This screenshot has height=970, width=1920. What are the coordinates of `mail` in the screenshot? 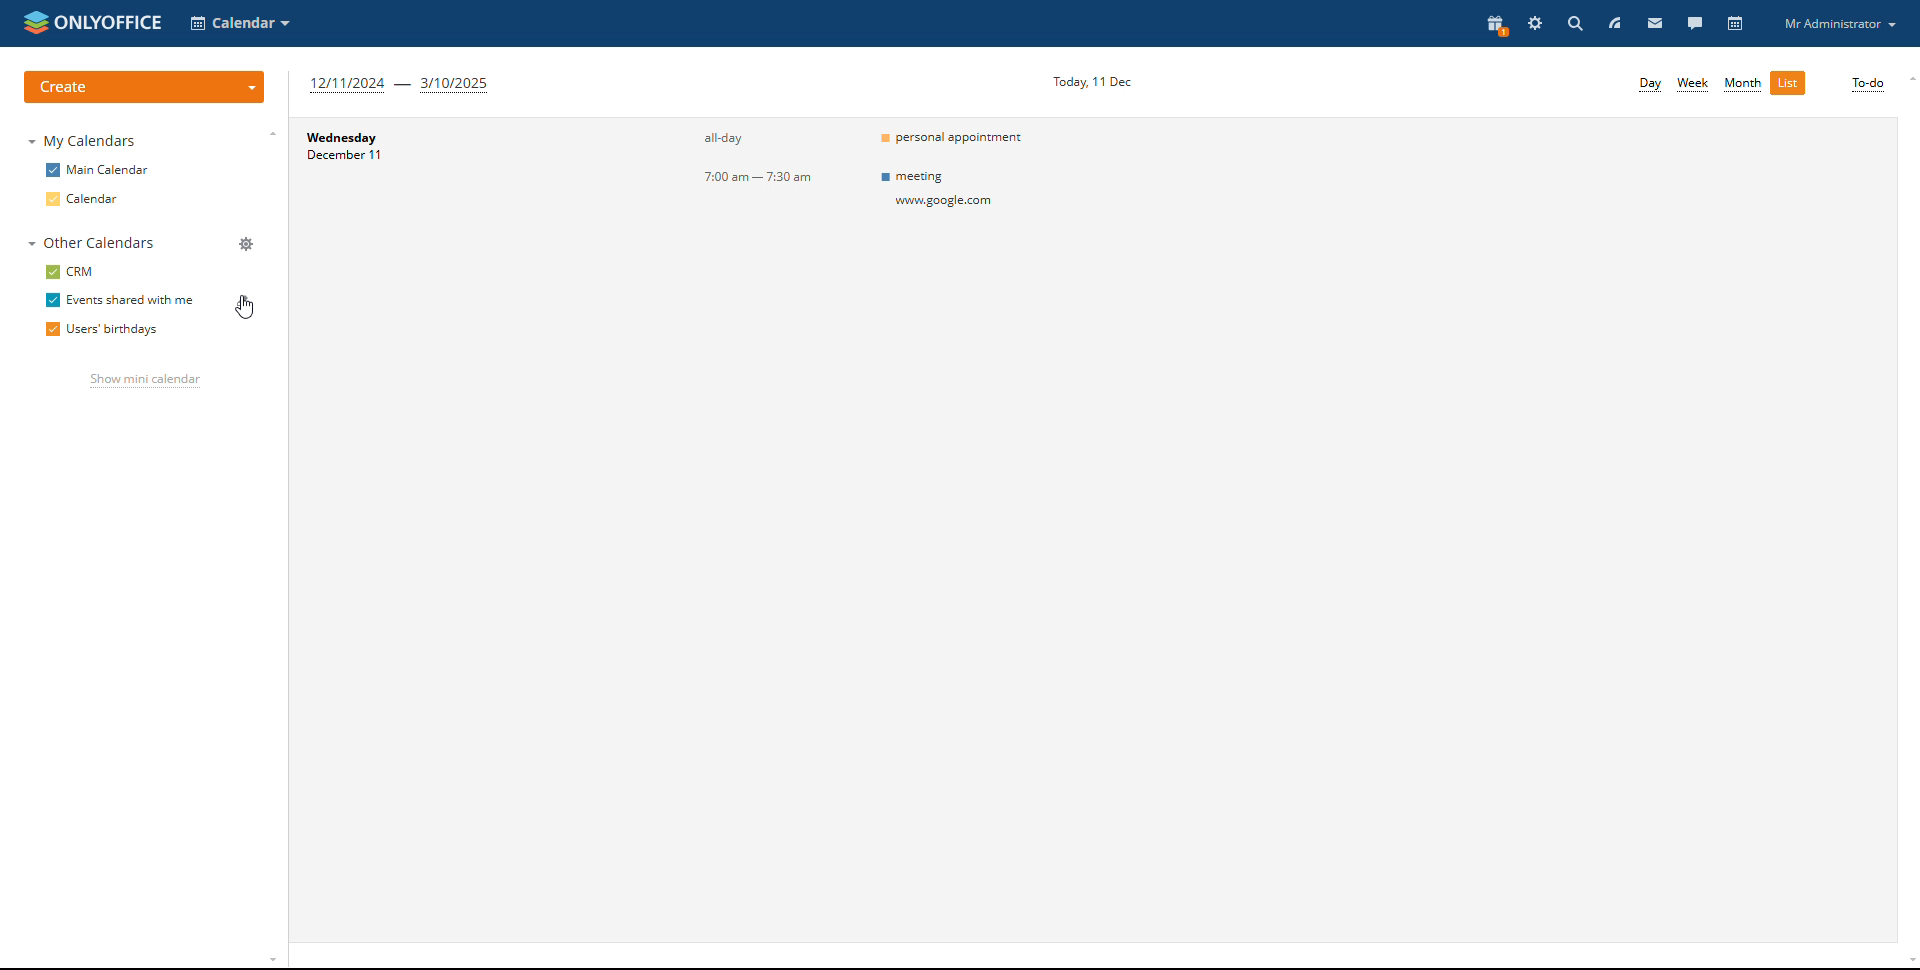 It's located at (1654, 22).